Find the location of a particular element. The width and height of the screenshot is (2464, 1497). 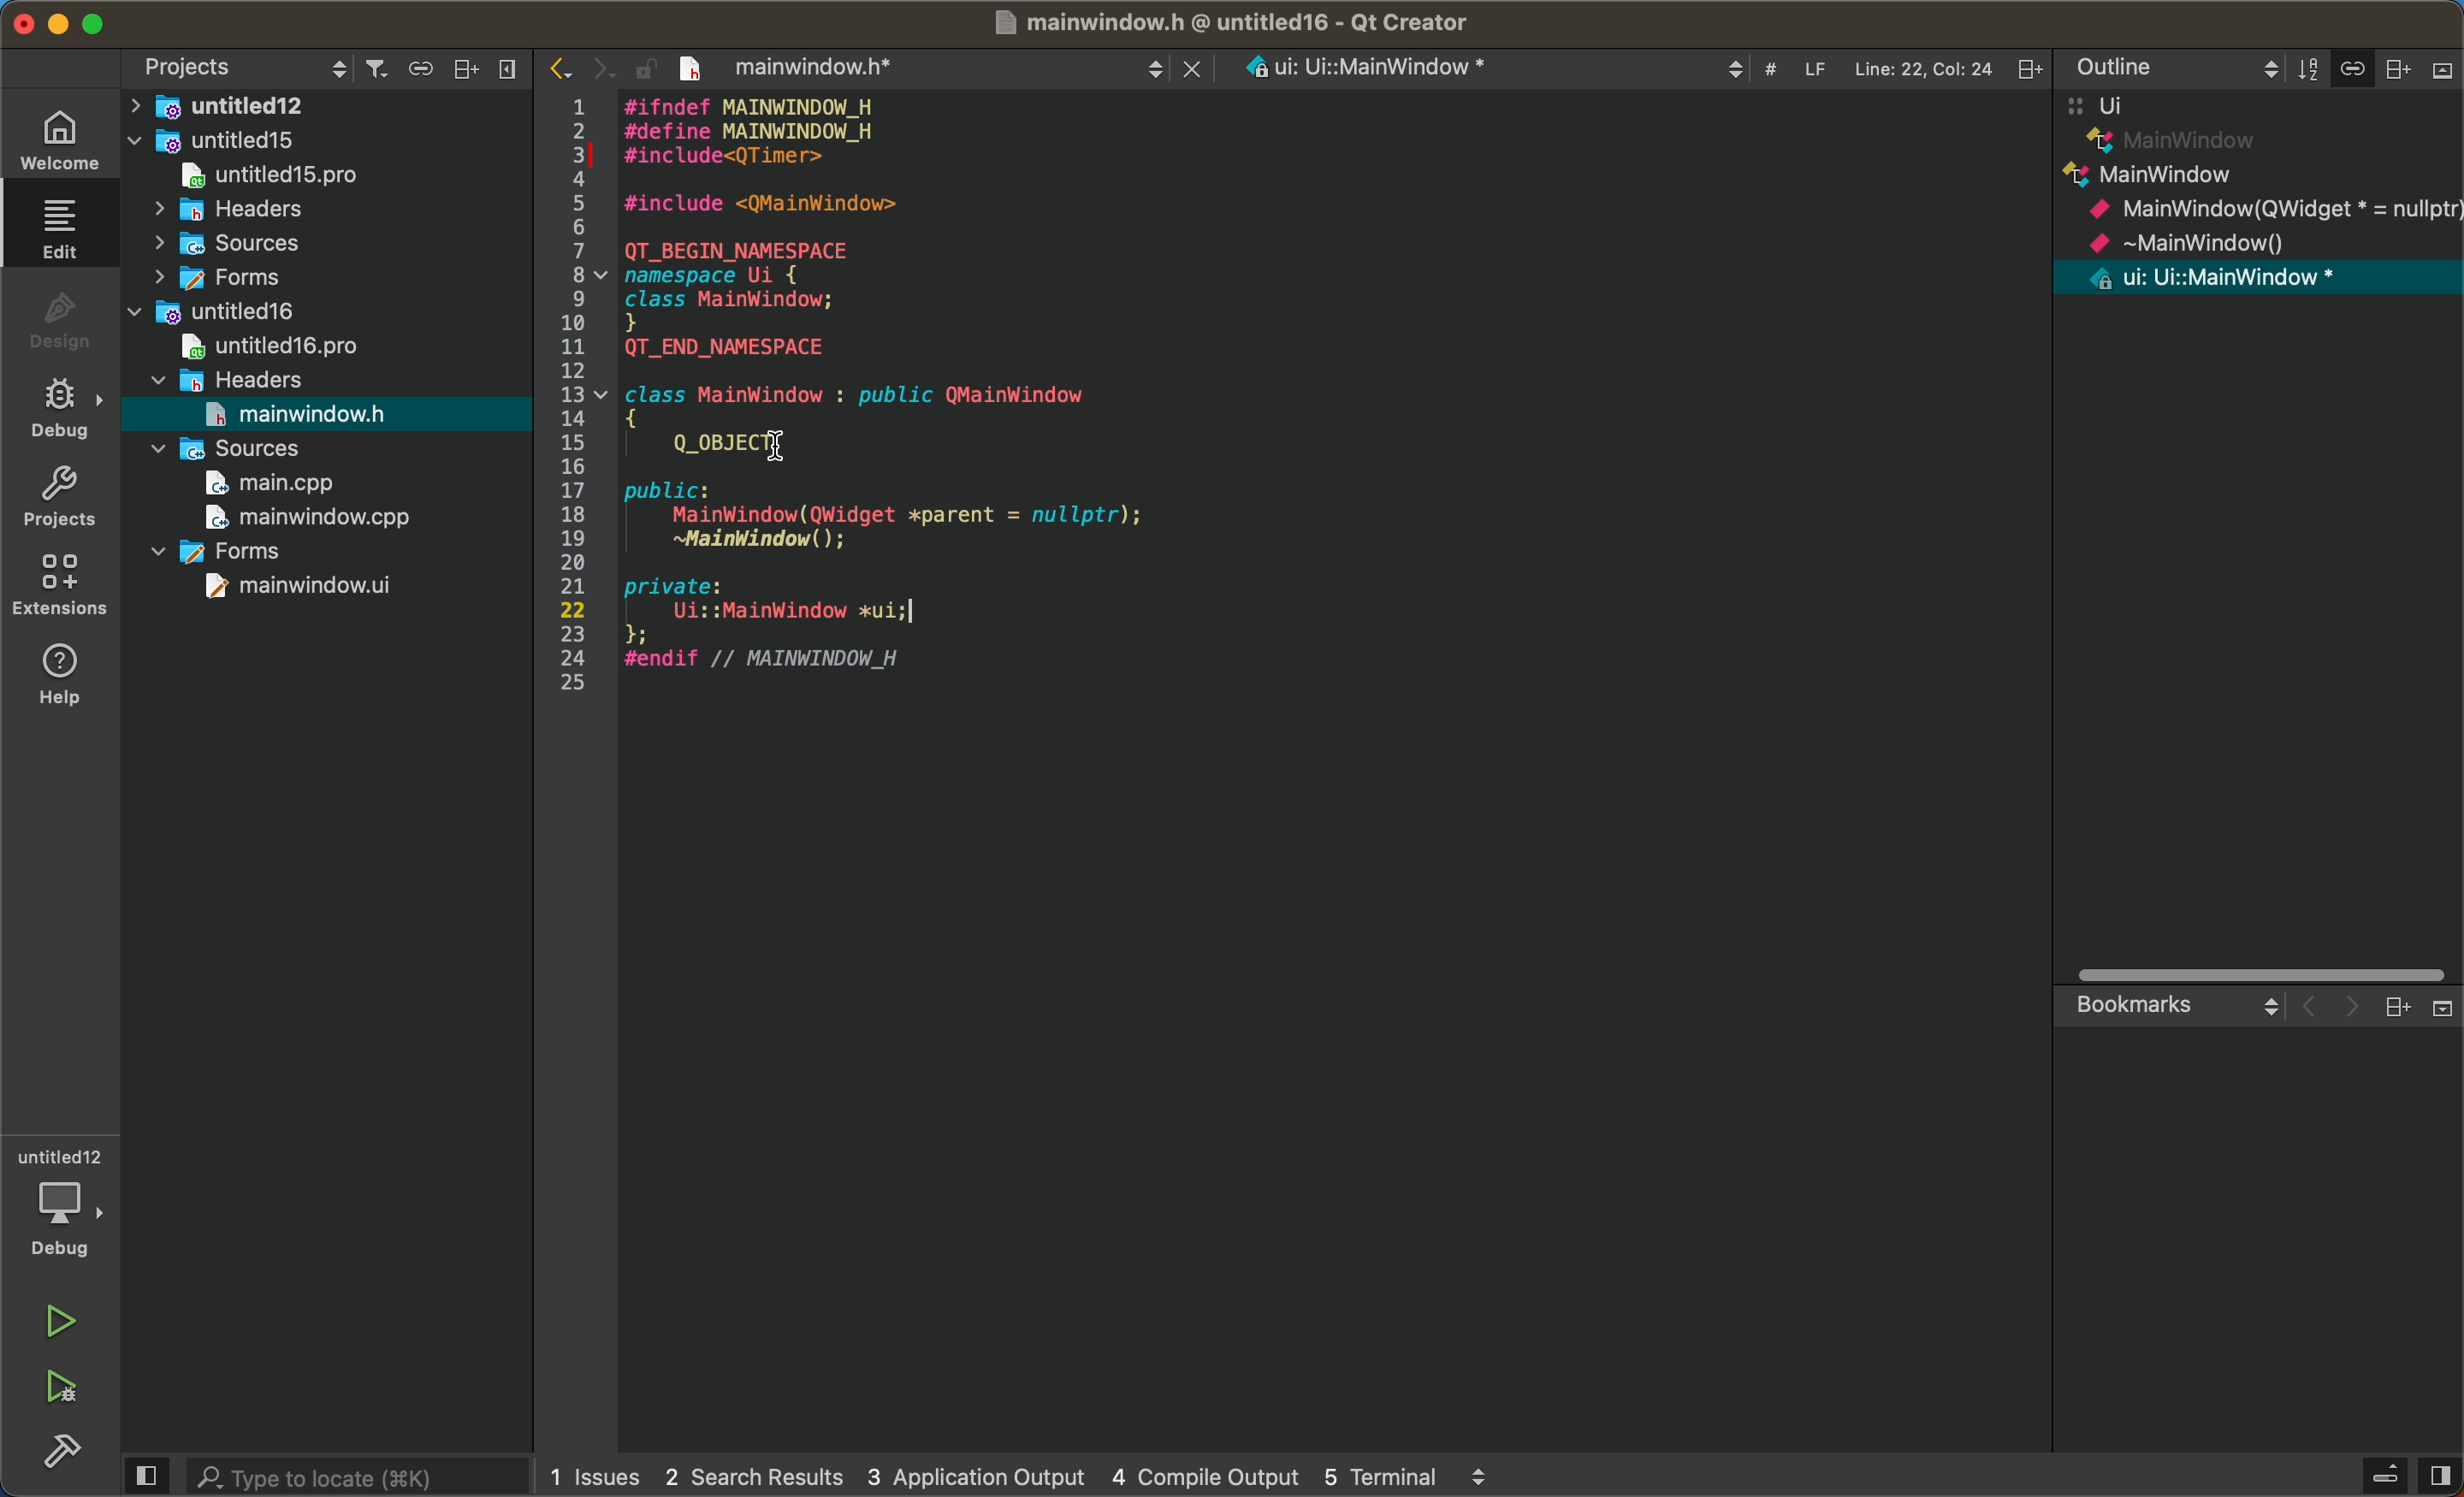

main context is located at coordinates (2261, 197).